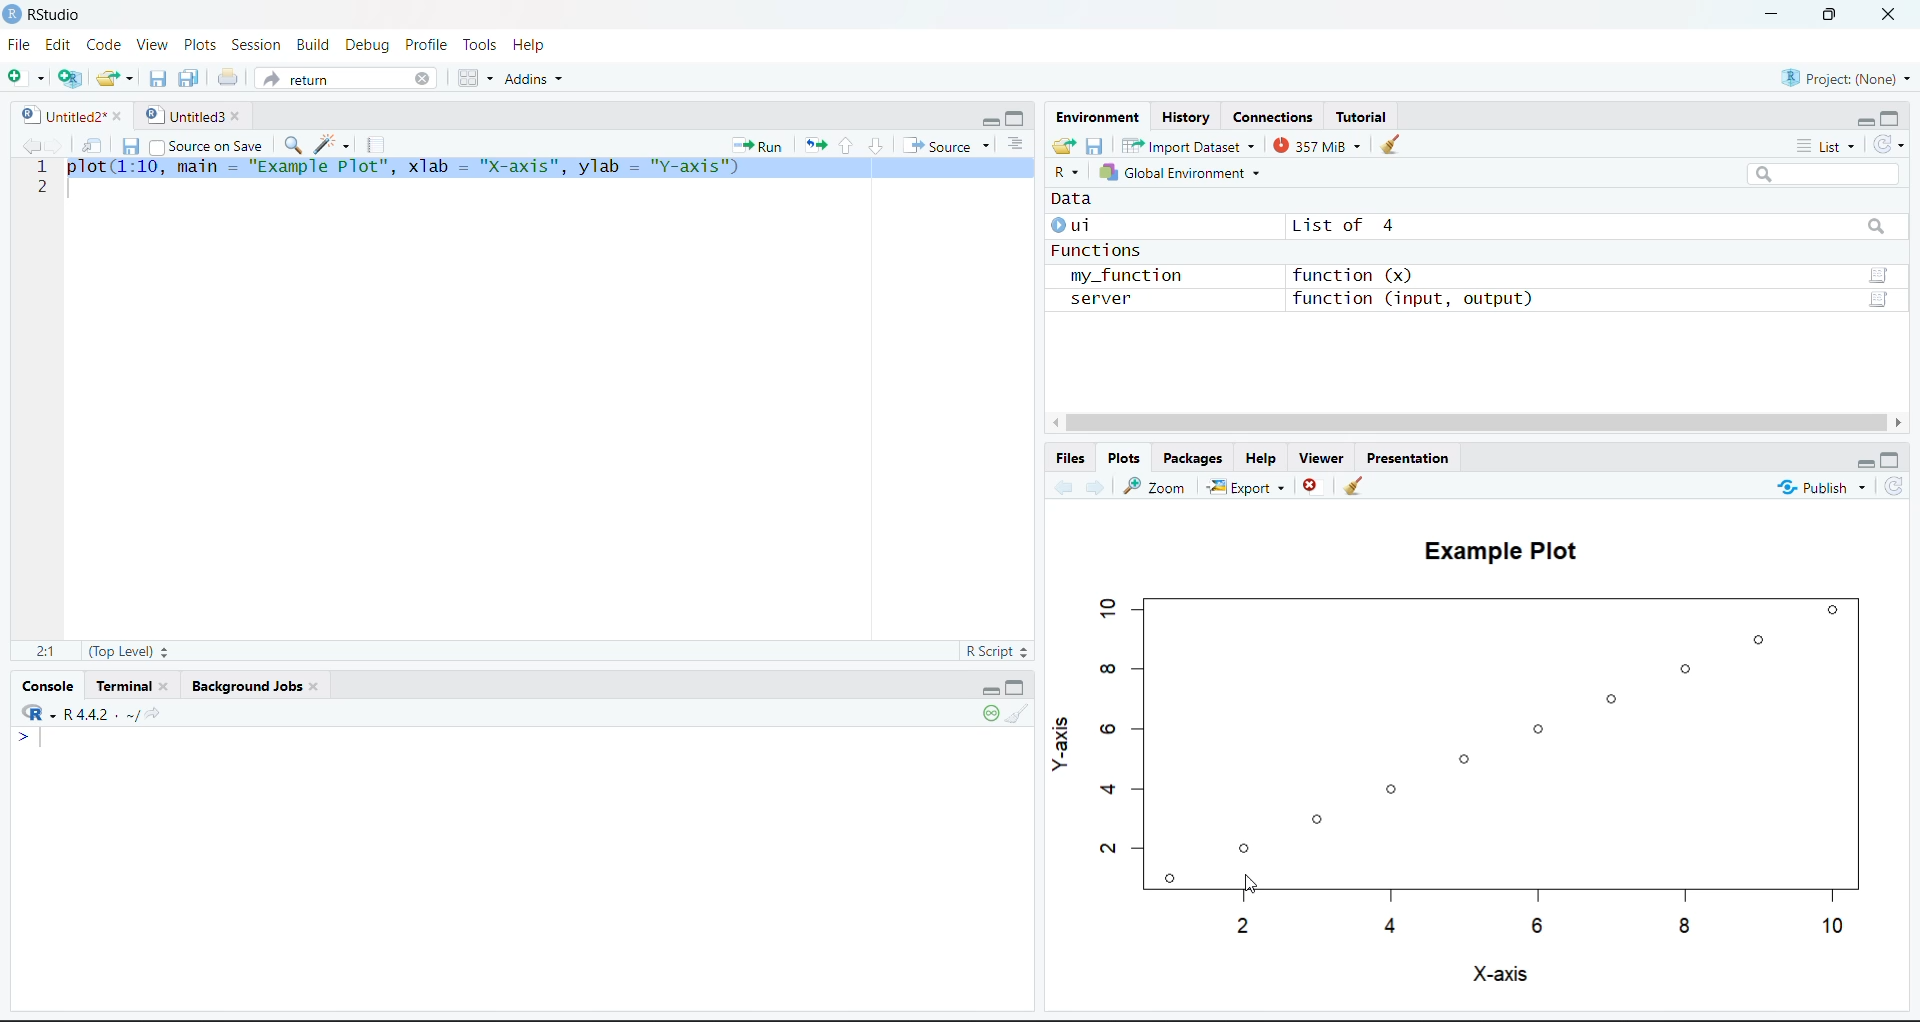  What do you see at coordinates (1890, 143) in the screenshot?
I see `Refresh the list of objects in the environment` at bounding box center [1890, 143].